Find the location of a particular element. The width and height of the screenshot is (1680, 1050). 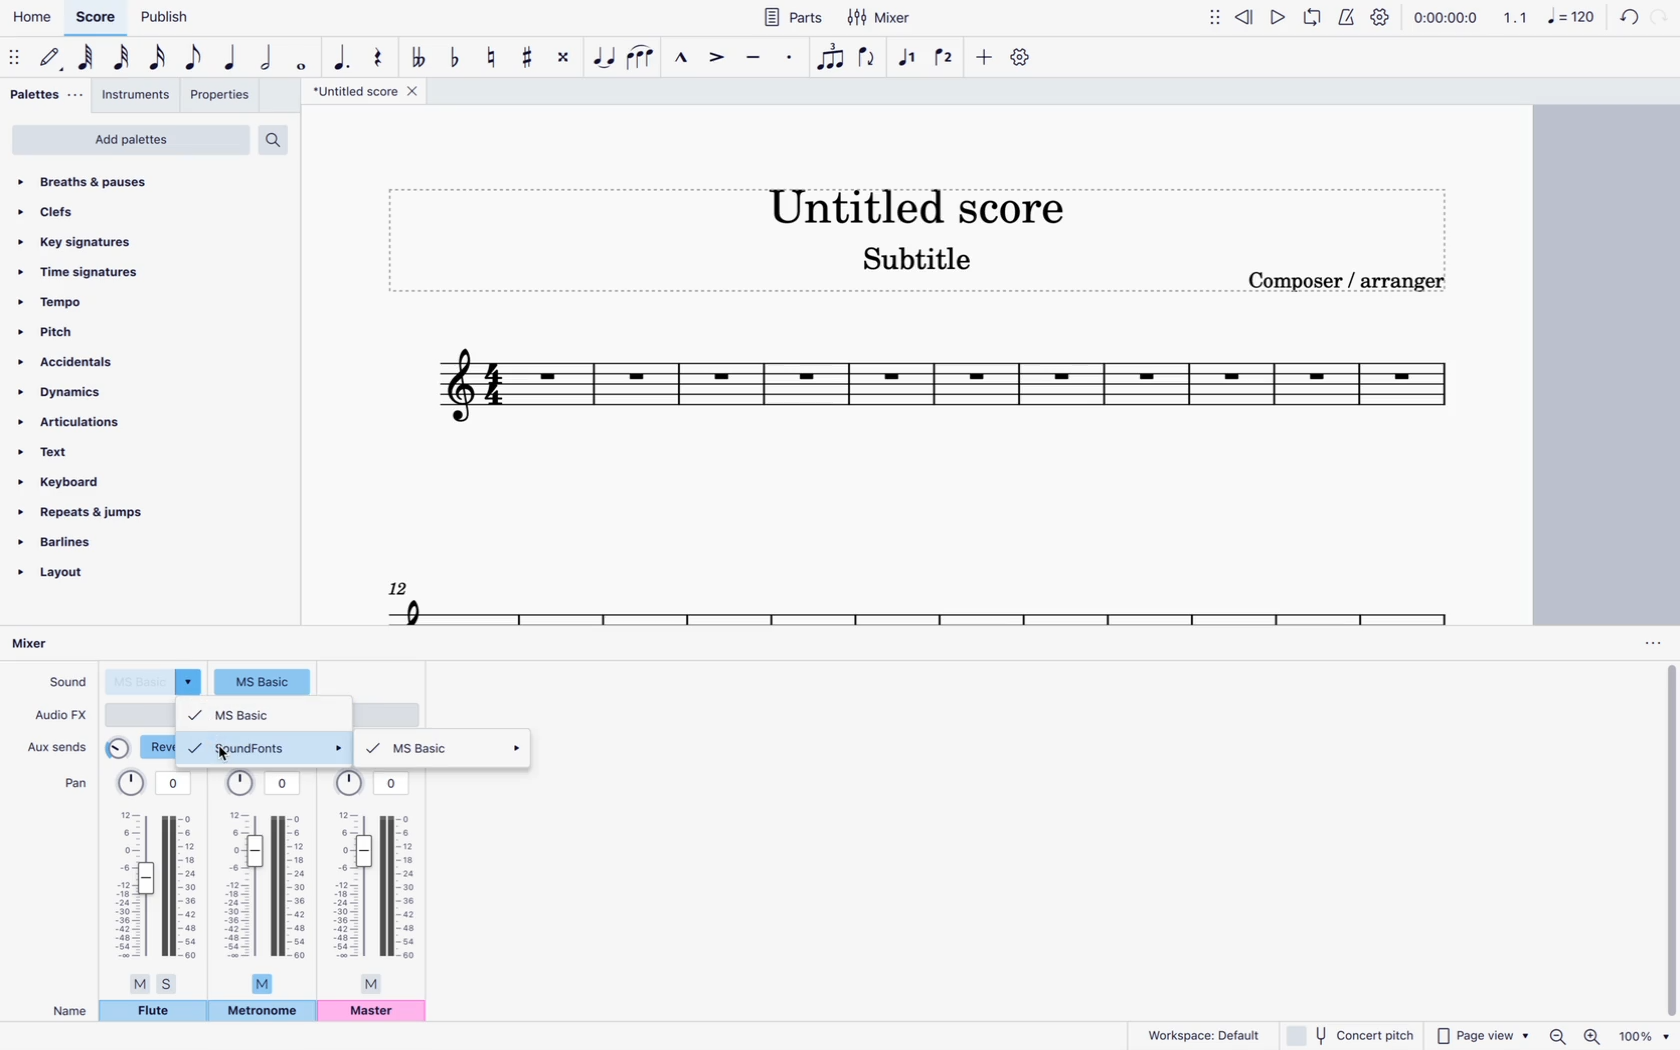

pan is located at coordinates (156, 881).